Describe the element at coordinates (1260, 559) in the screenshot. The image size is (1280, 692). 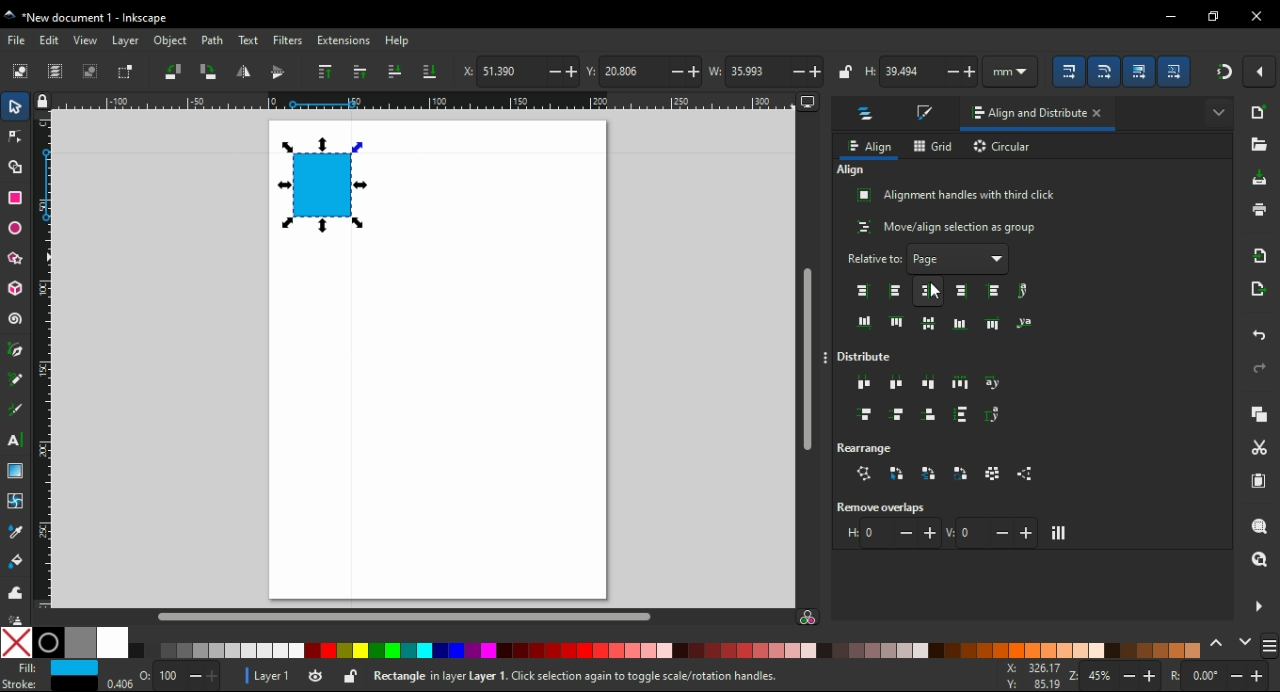
I see `zoom drawing` at that location.